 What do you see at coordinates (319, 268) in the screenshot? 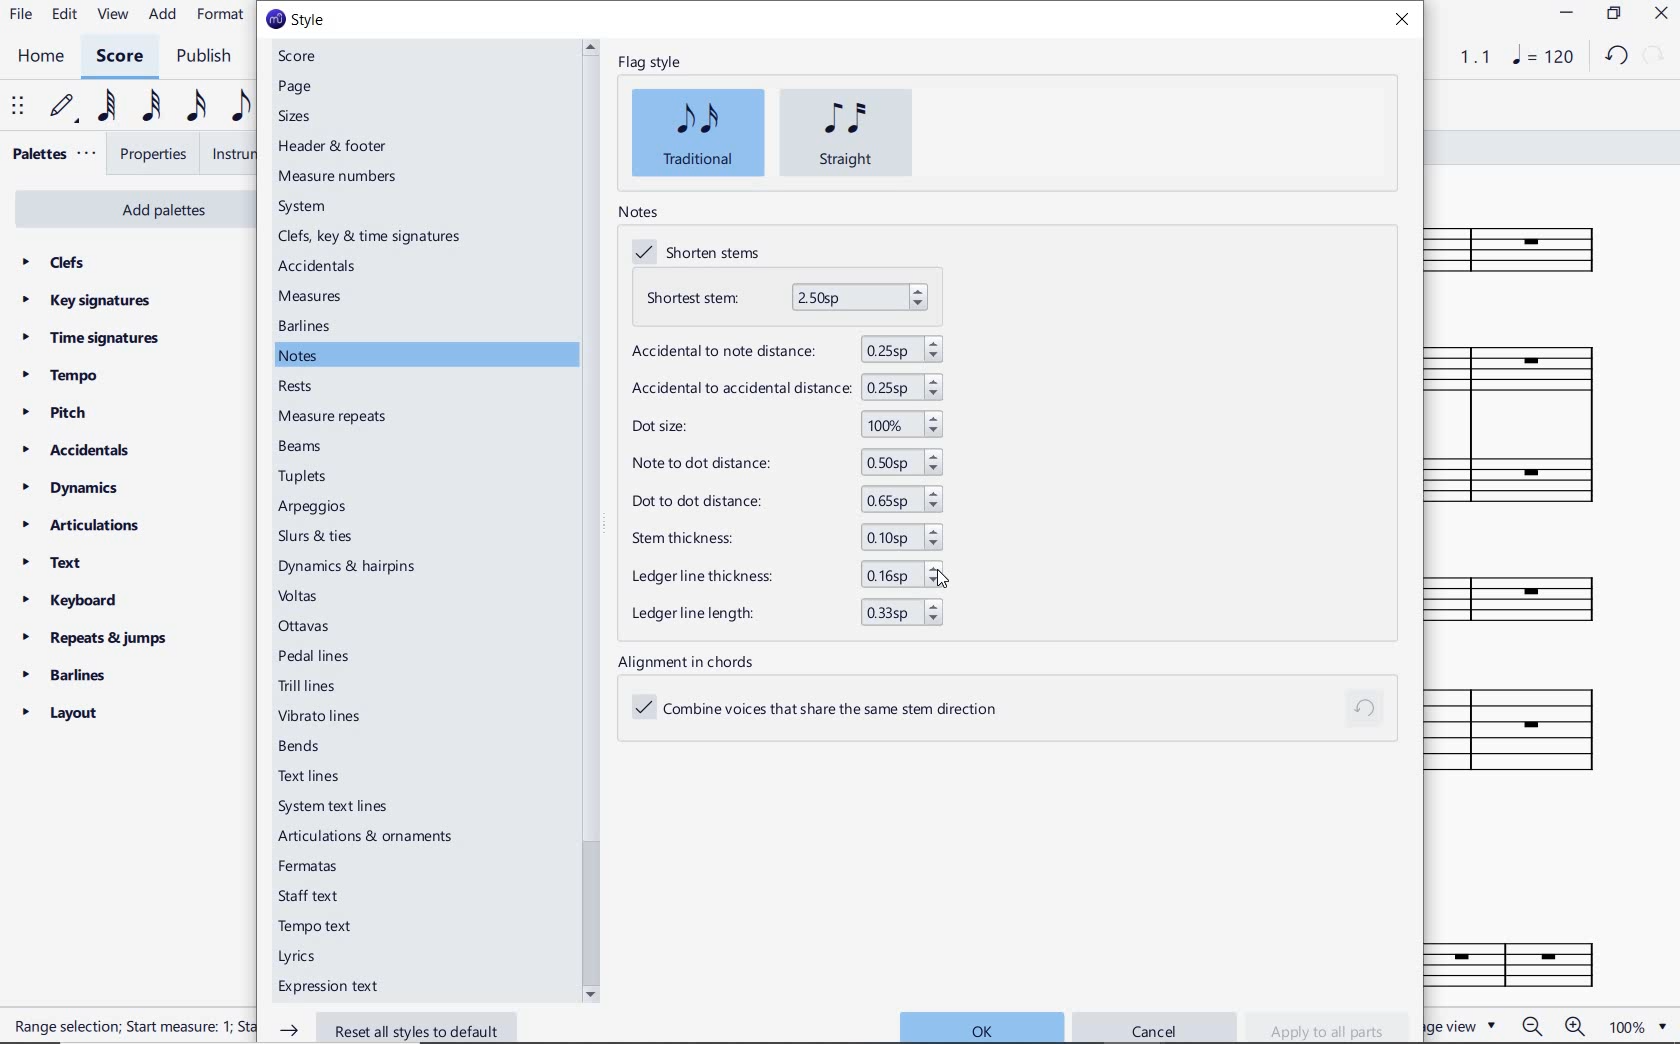
I see `accidentals` at bounding box center [319, 268].